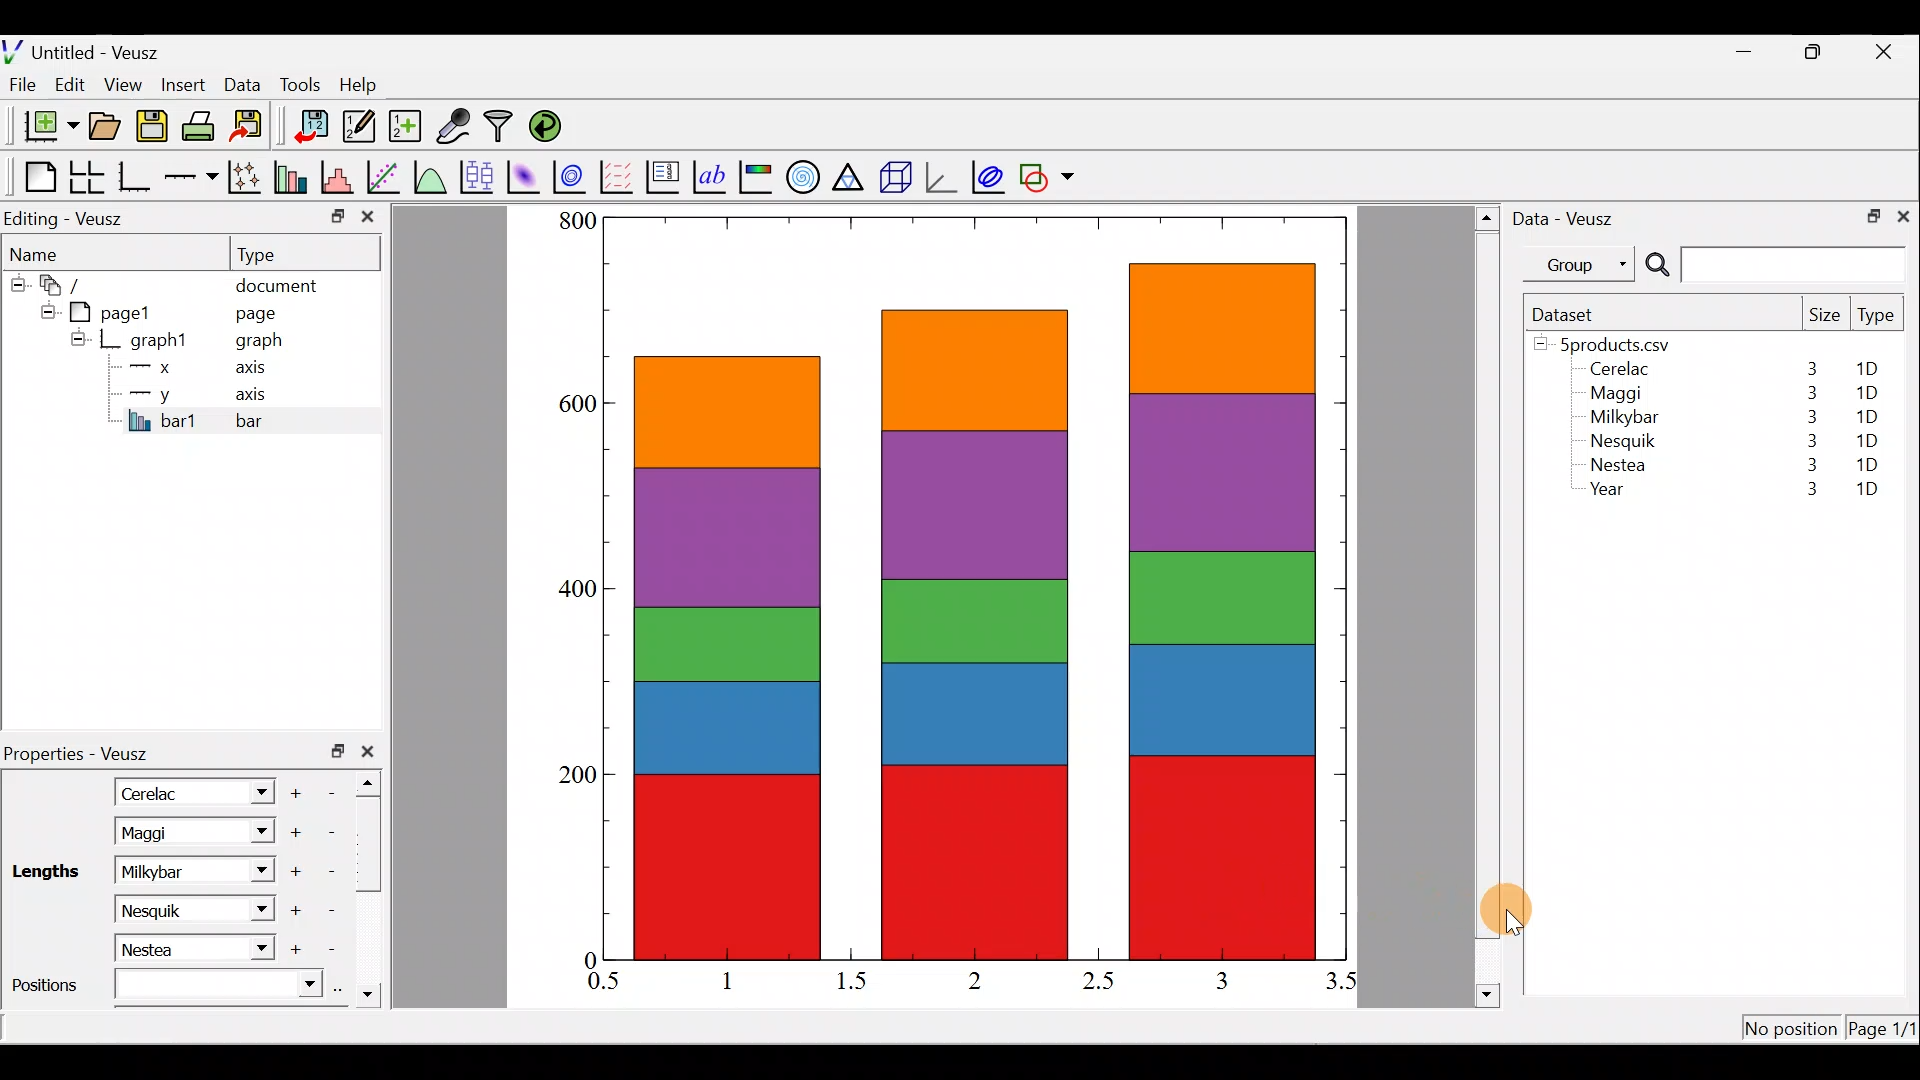 Image resolution: width=1920 pixels, height=1080 pixels. I want to click on 0, so click(587, 959).